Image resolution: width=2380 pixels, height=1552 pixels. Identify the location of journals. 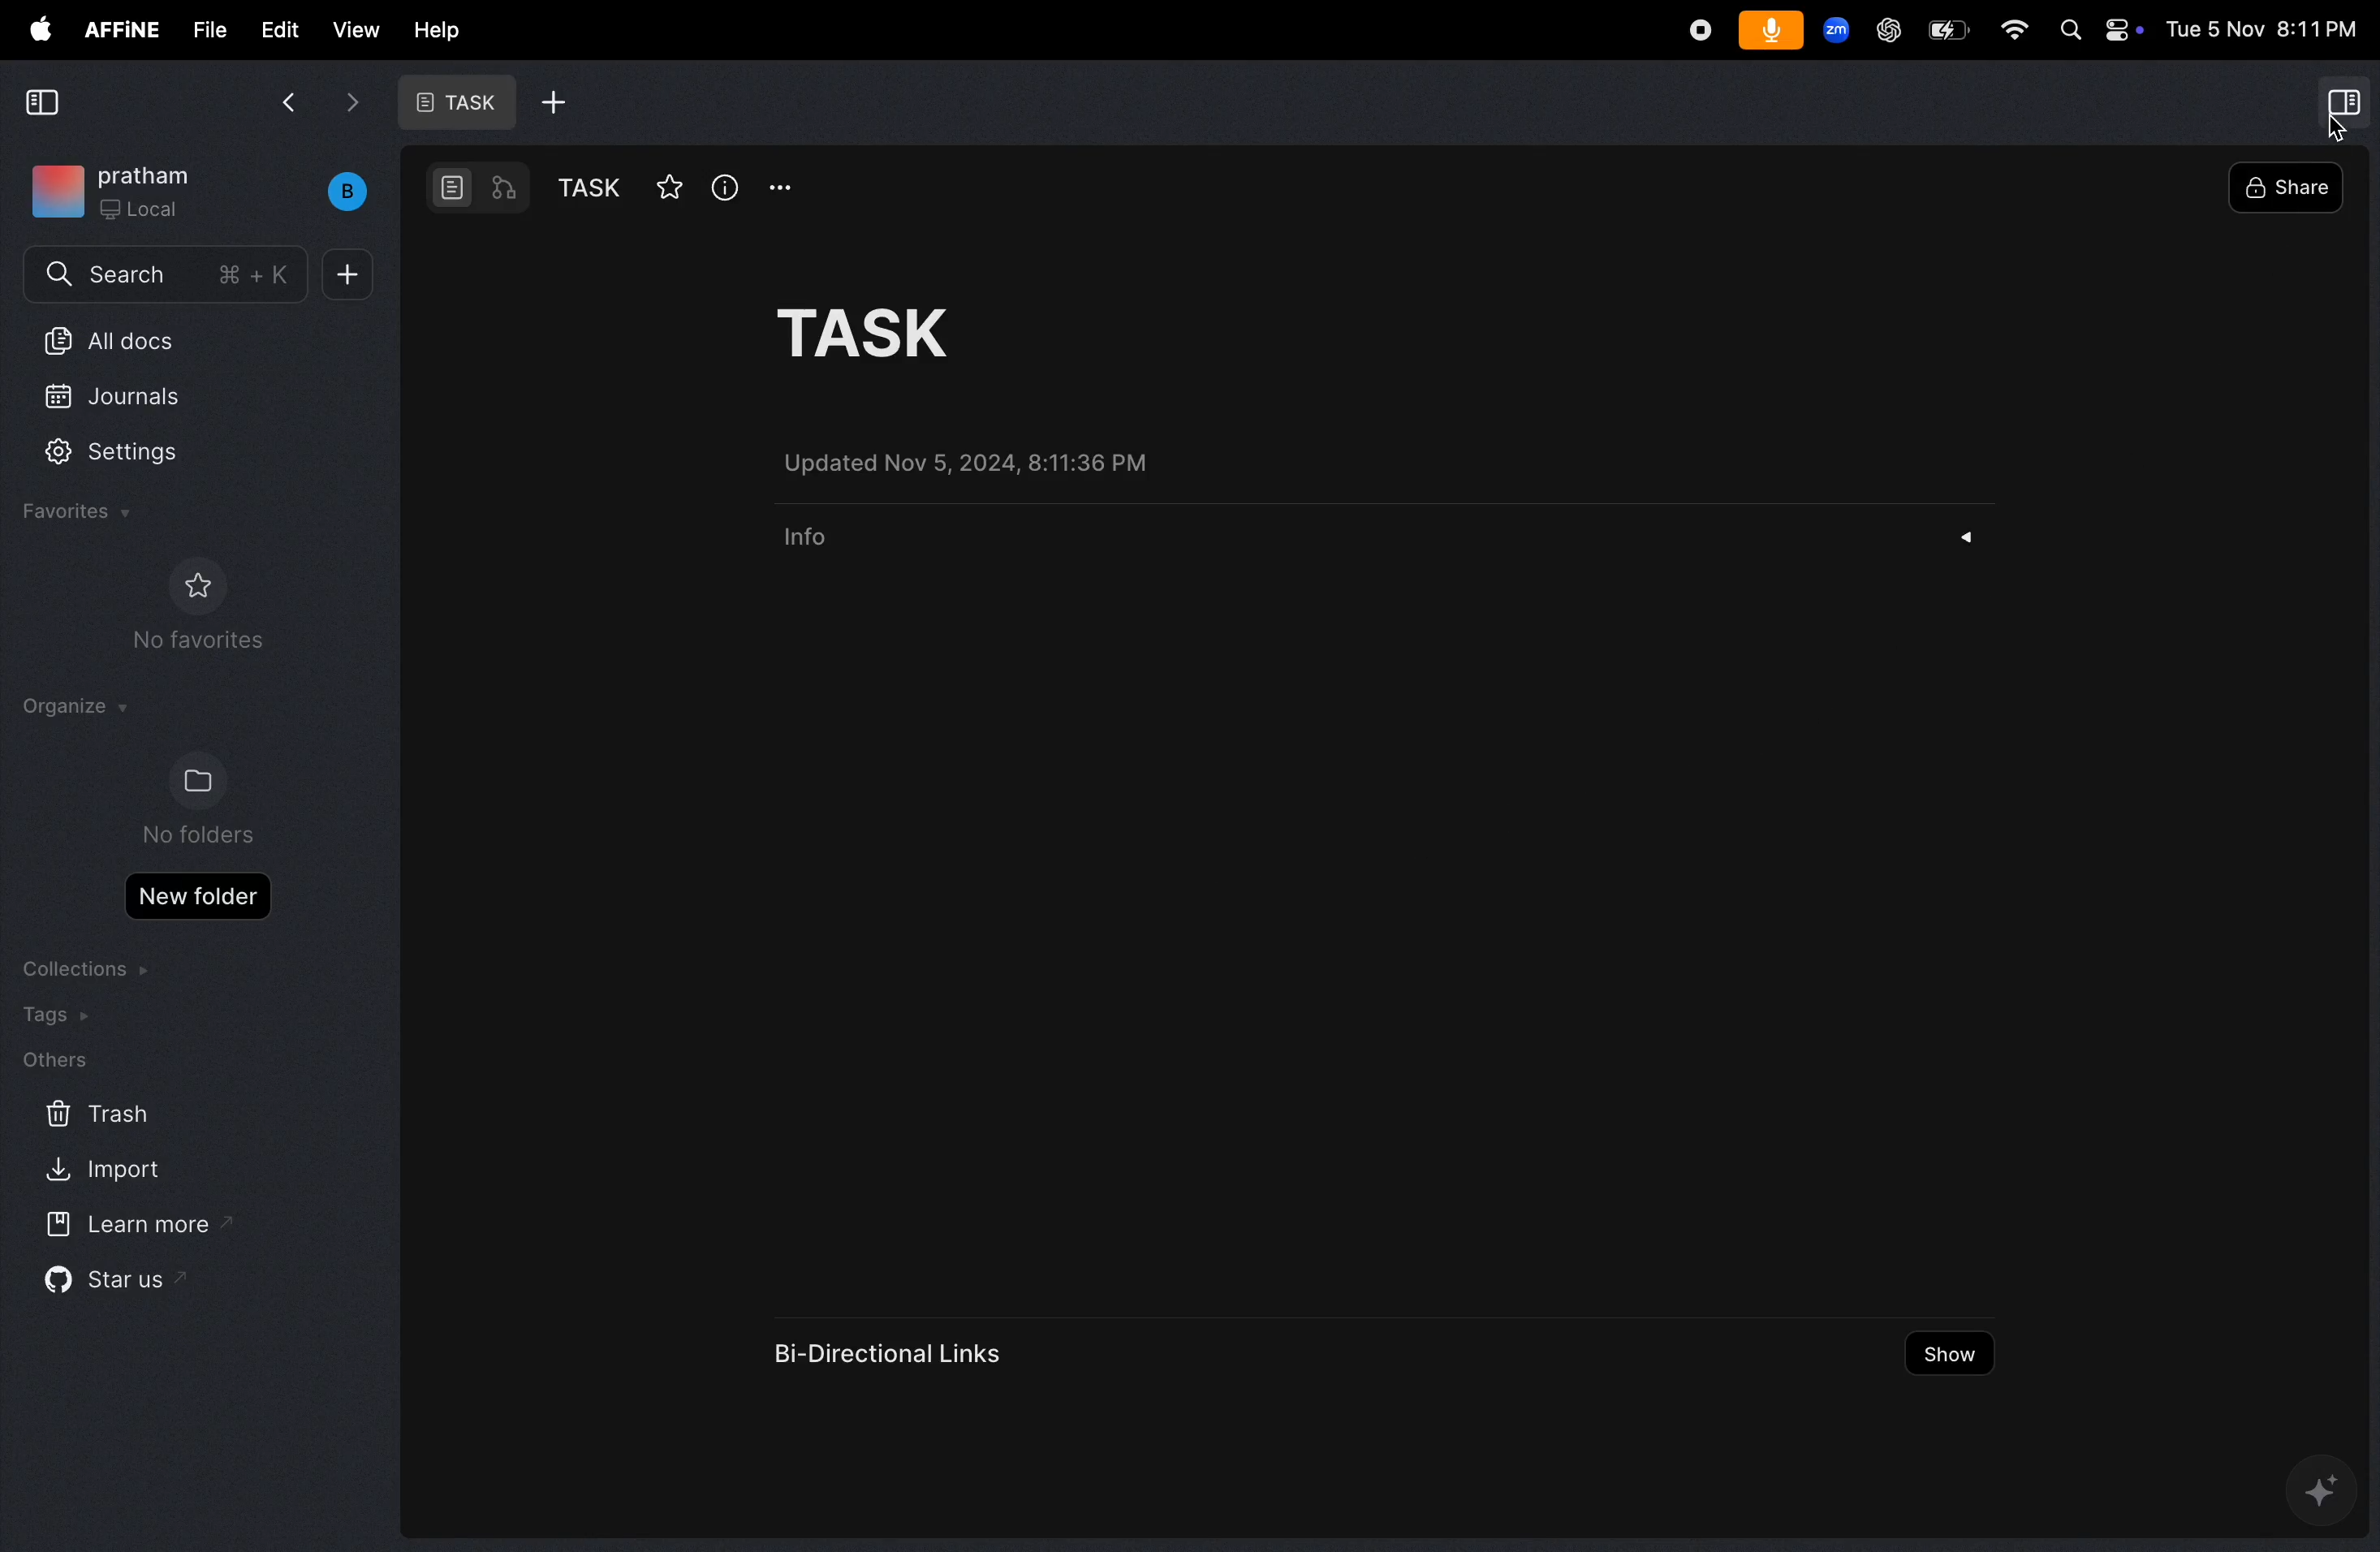
(134, 392).